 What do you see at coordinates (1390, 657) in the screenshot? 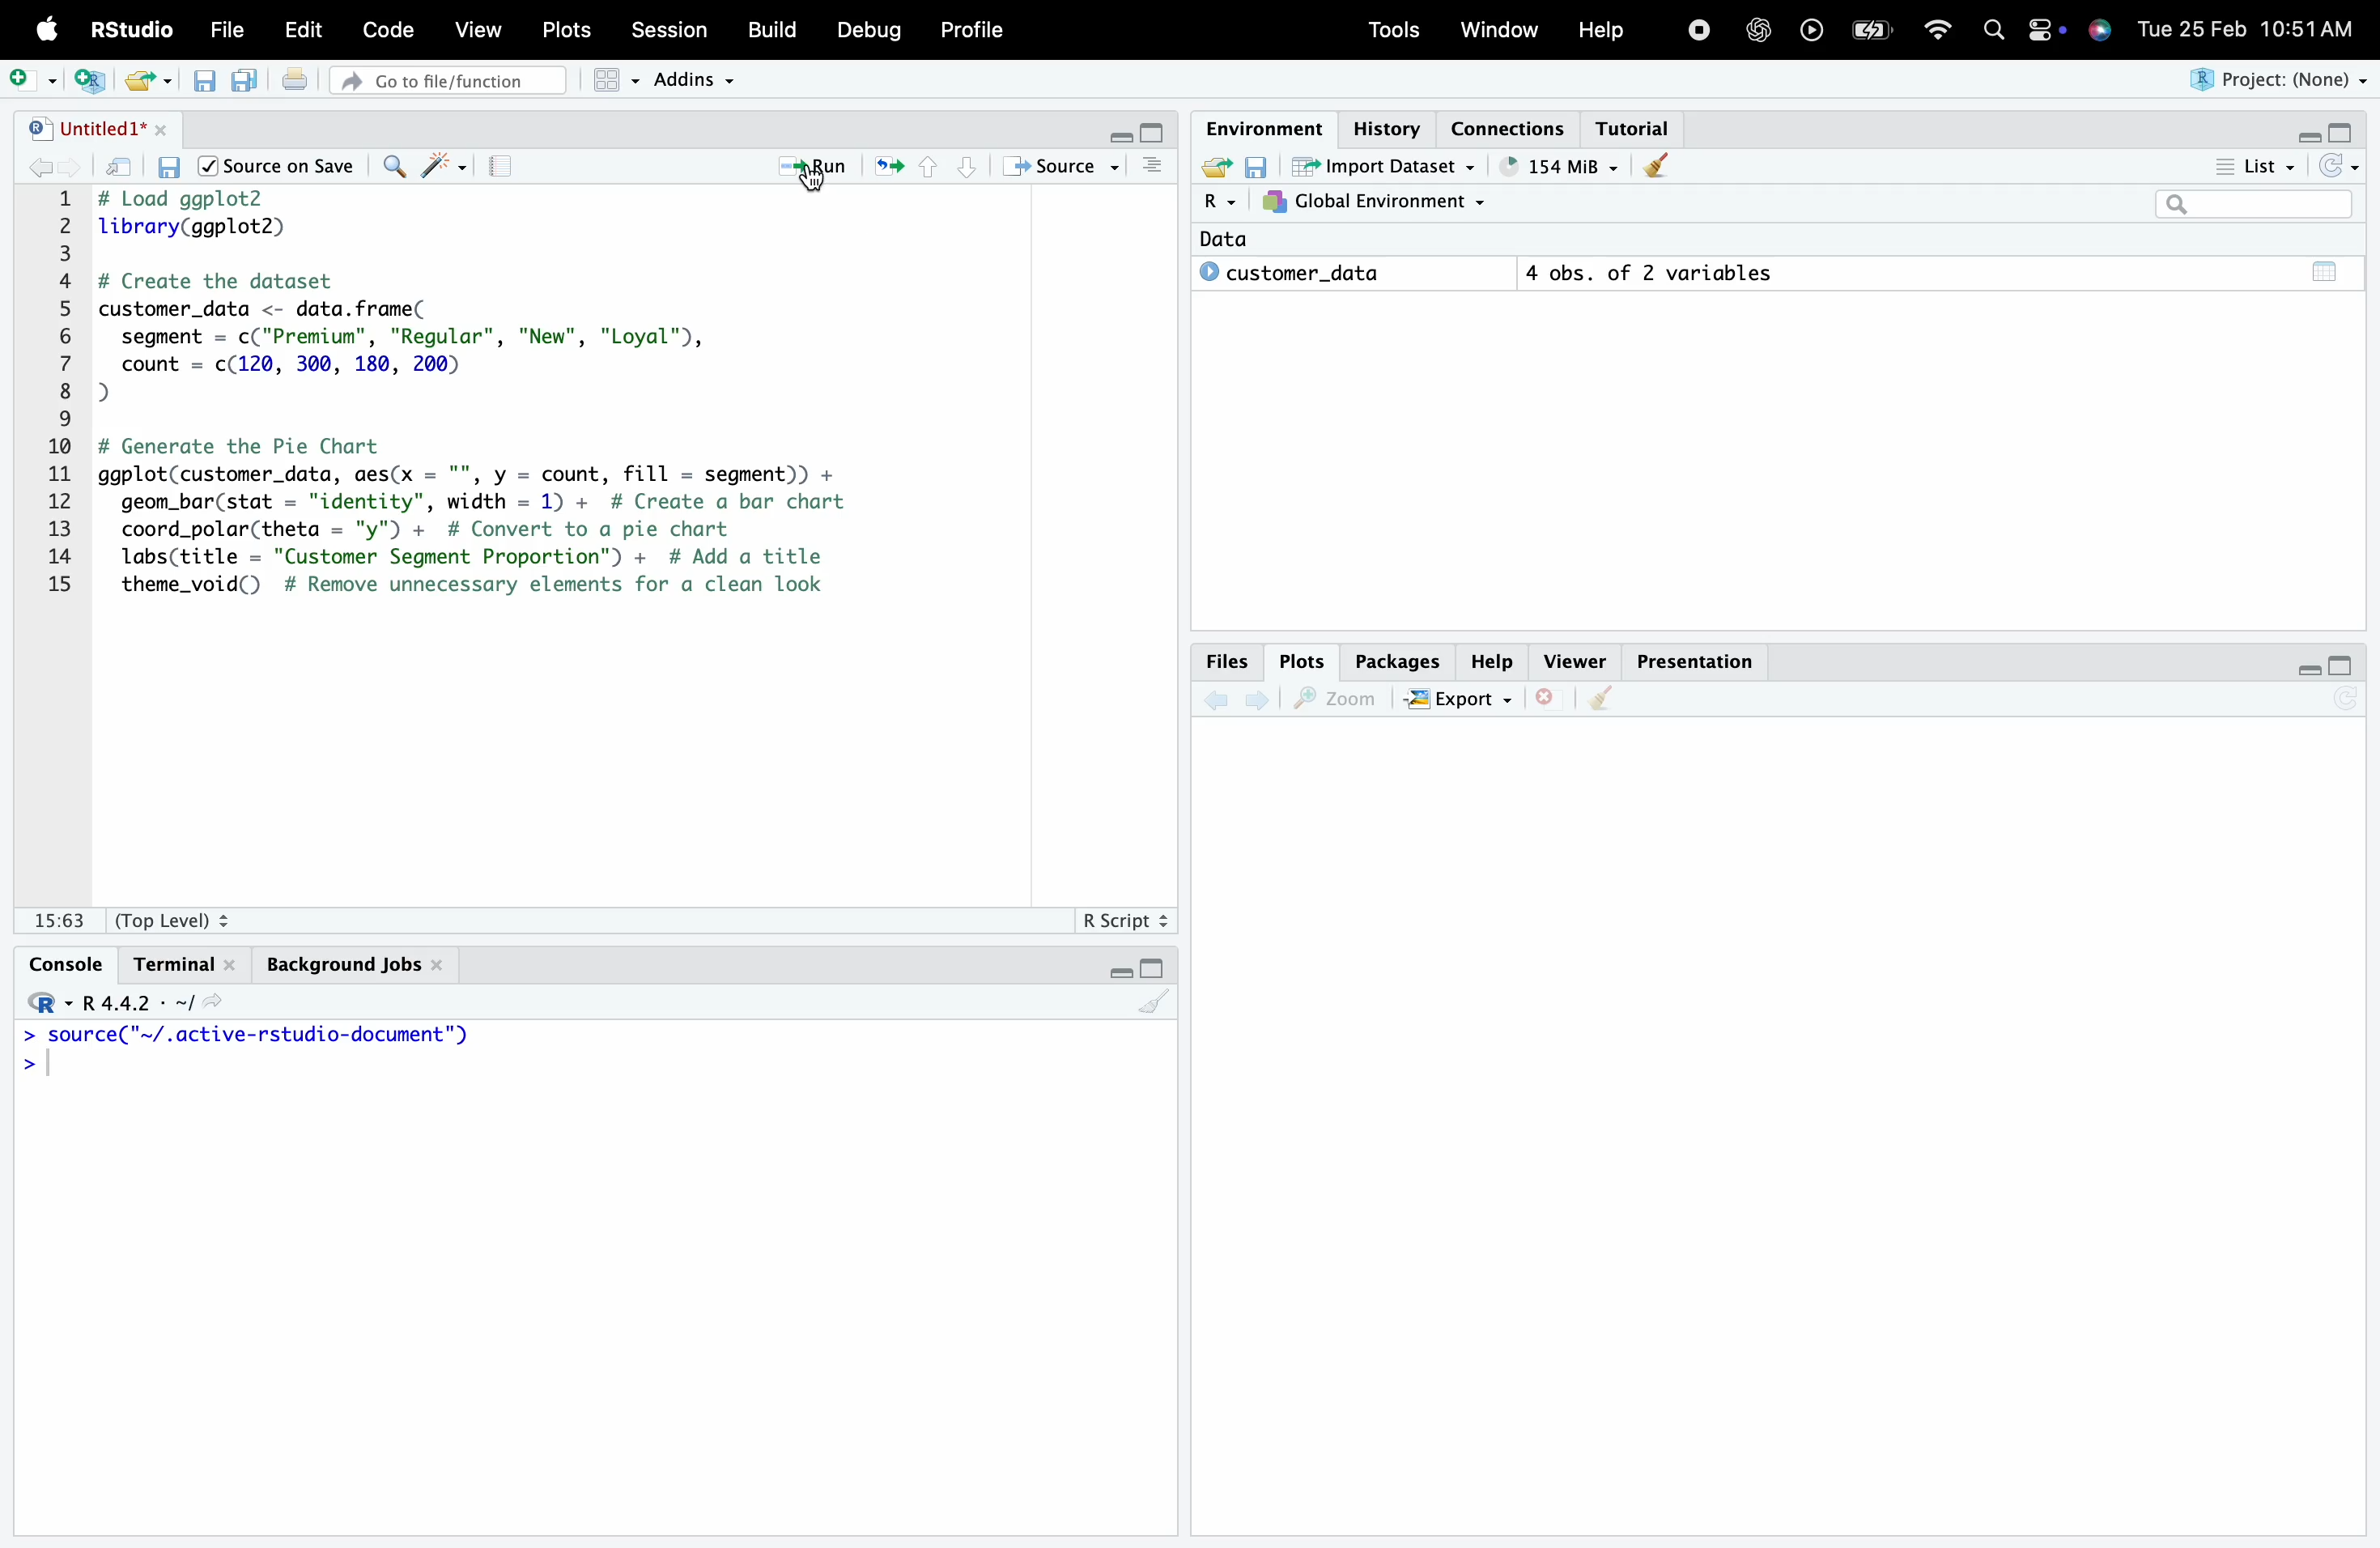
I see `Packages` at bounding box center [1390, 657].